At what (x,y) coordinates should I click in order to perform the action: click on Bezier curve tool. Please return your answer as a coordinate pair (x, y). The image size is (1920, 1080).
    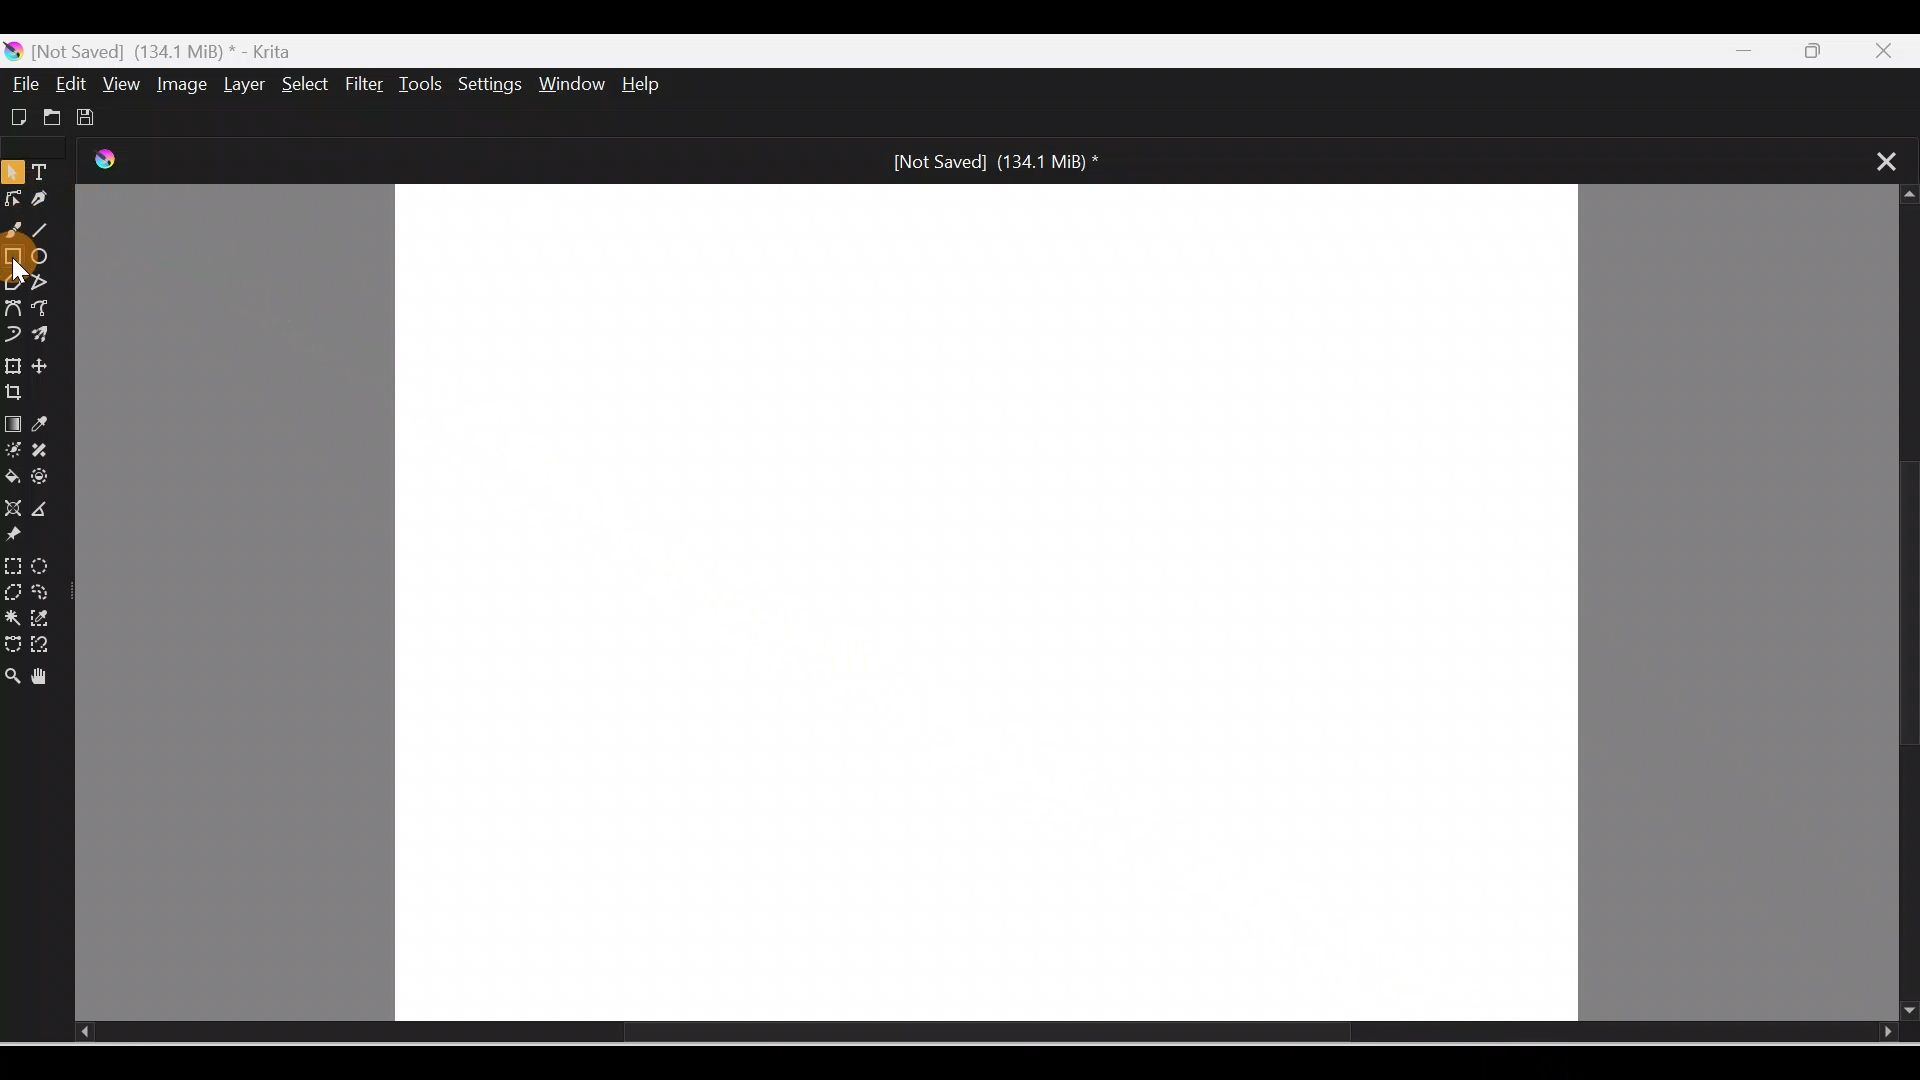
    Looking at the image, I should click on (14, 307).